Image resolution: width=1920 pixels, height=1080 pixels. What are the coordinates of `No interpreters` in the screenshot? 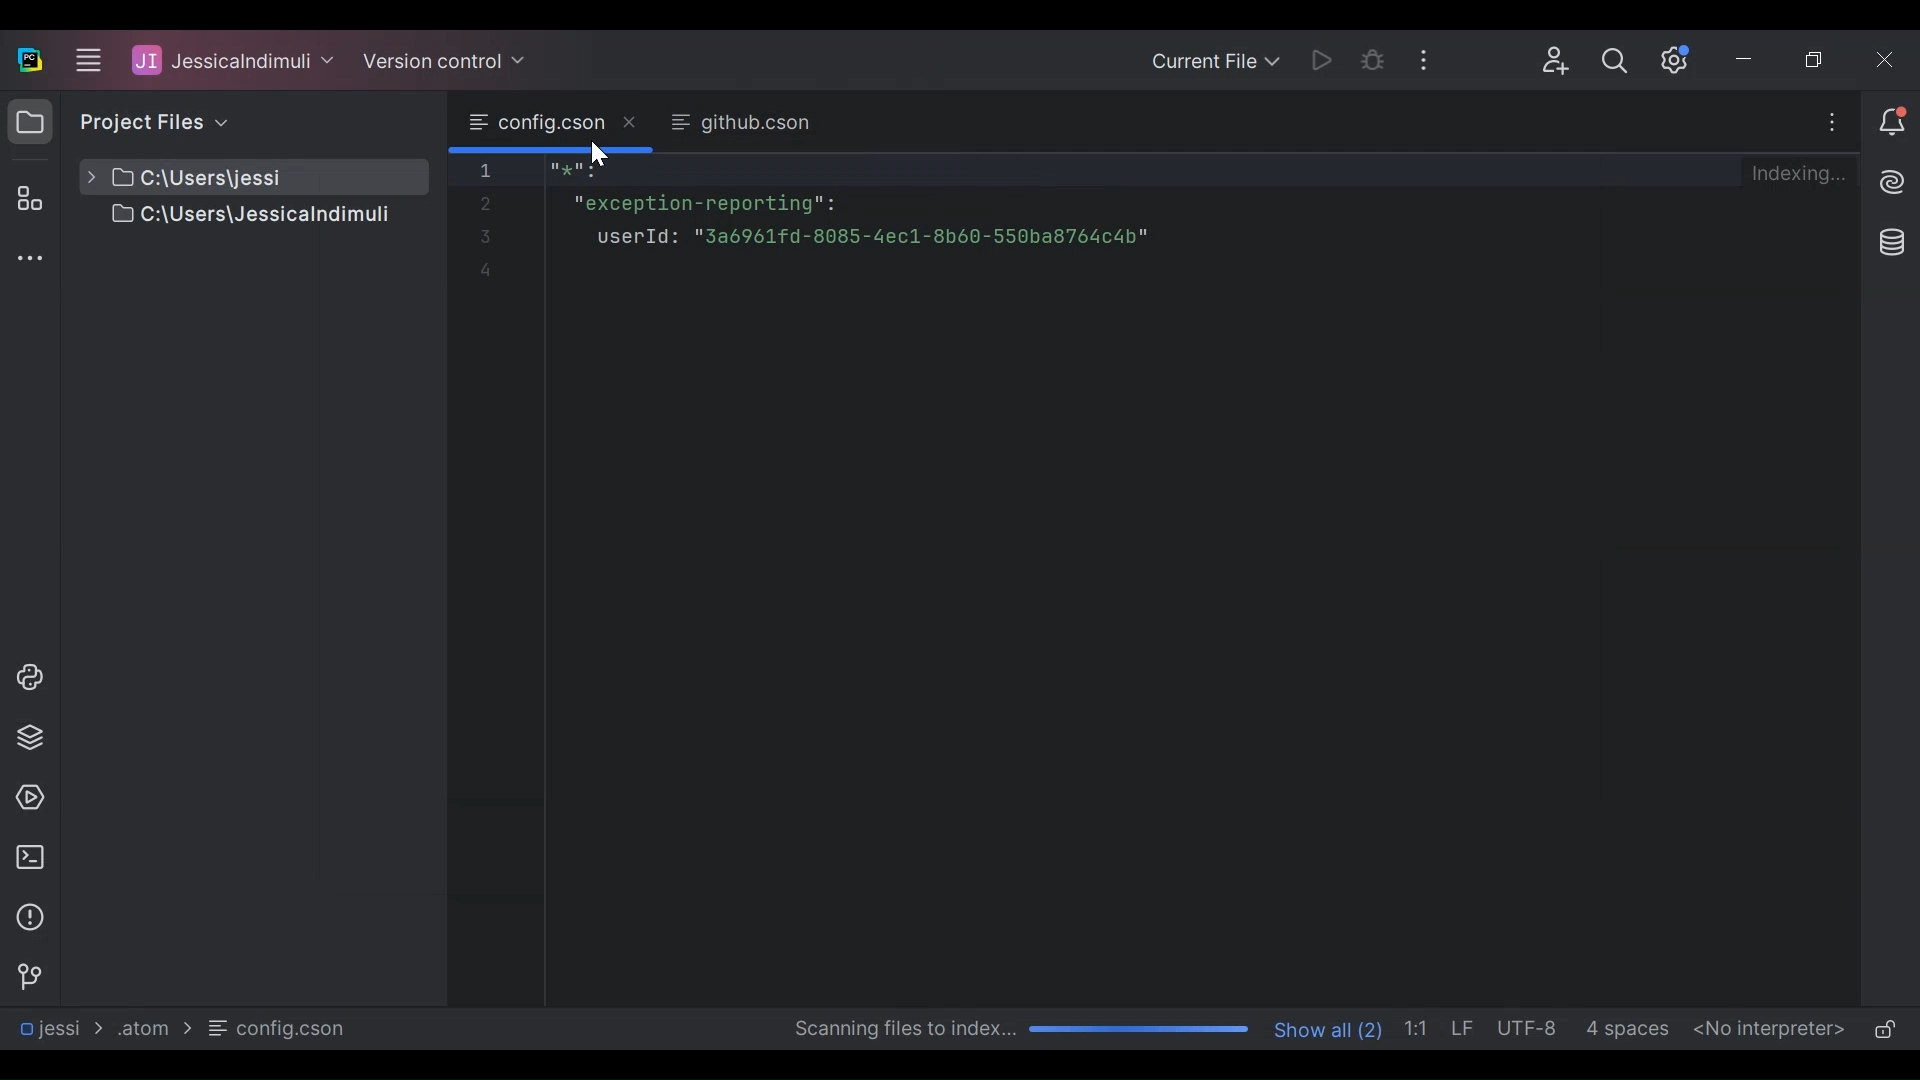 It's located at (1770, 1028).